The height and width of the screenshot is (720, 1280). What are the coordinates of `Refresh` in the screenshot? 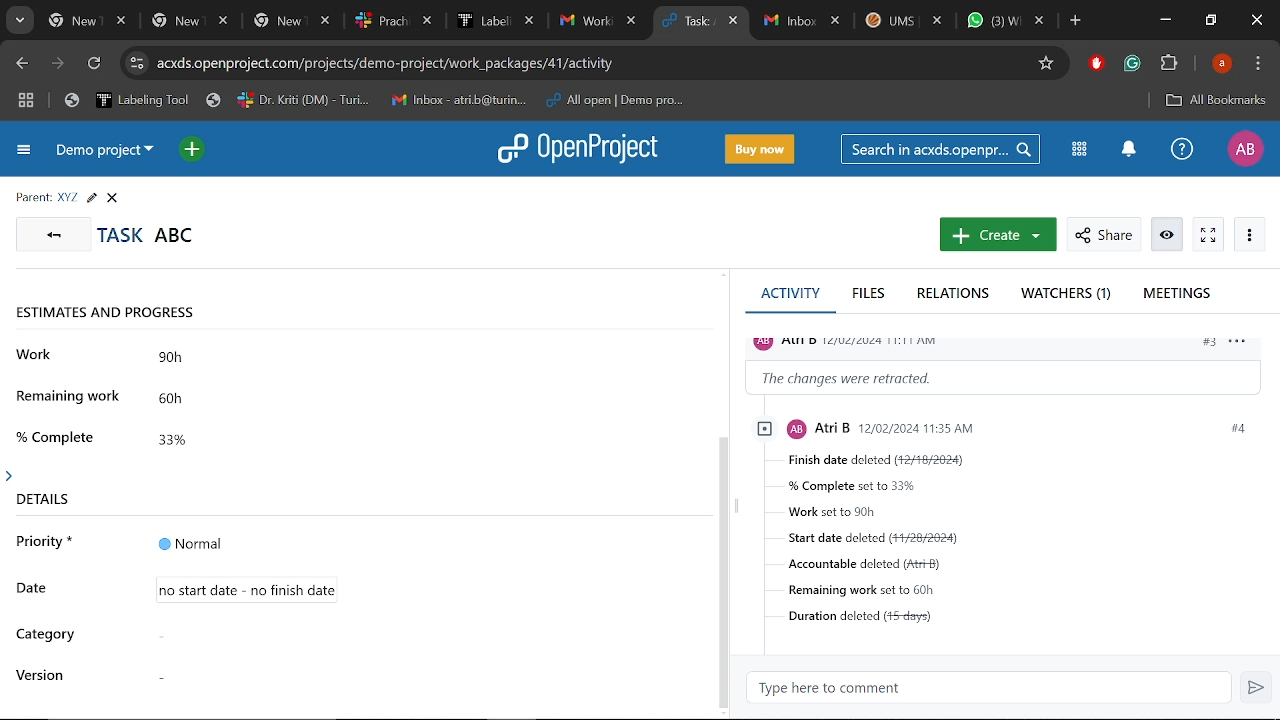 It's located at (95, 66).